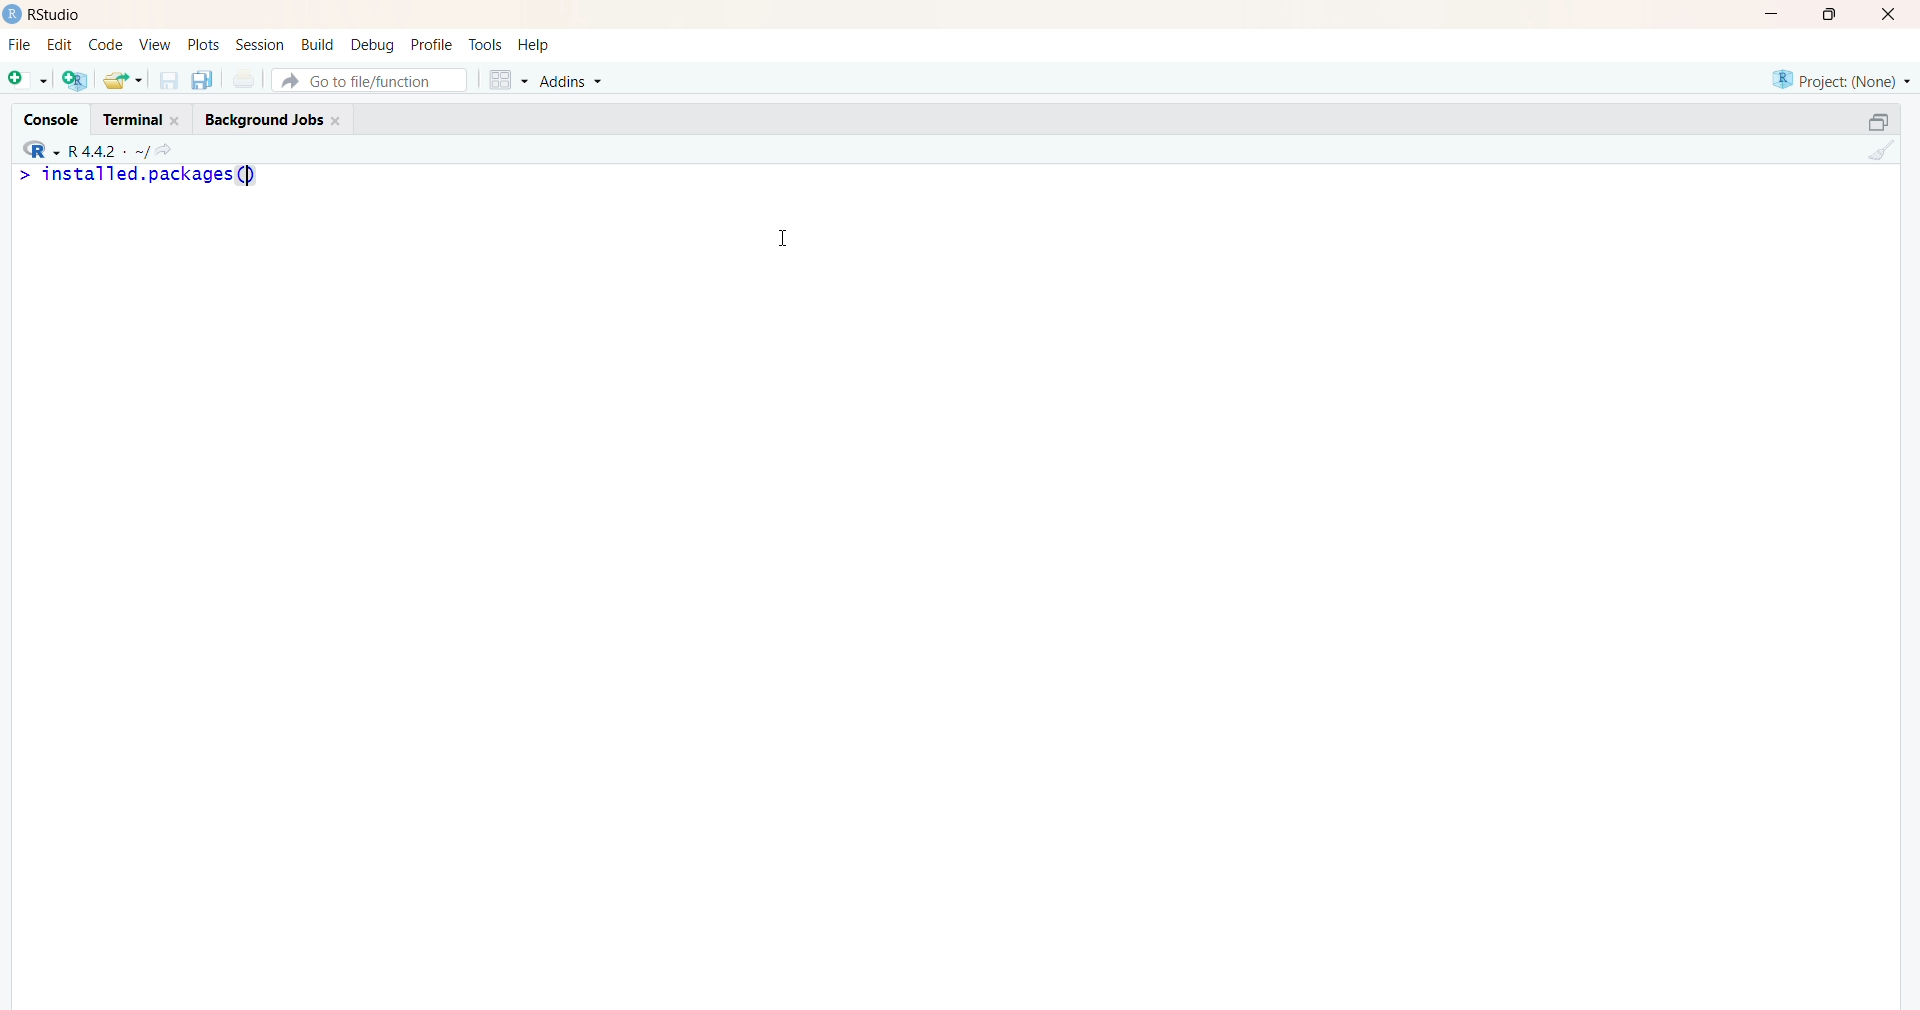  What do you see at coordinates (1838, 78) in the screenshot?
I see `project(none)` at bounding box center [1838, 78].